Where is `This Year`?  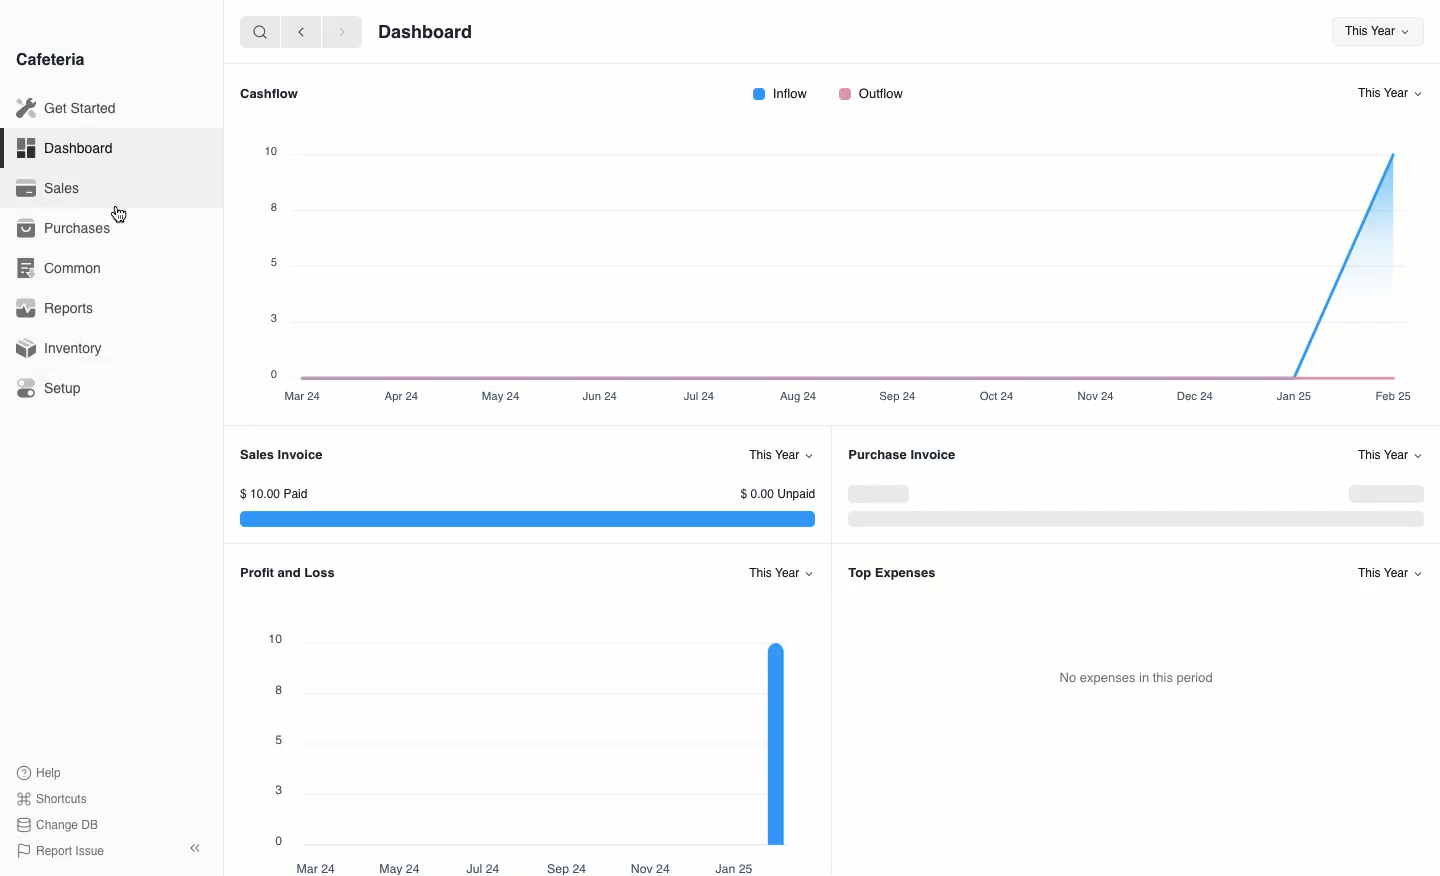
This Year is located at coordinates (1379, 34).